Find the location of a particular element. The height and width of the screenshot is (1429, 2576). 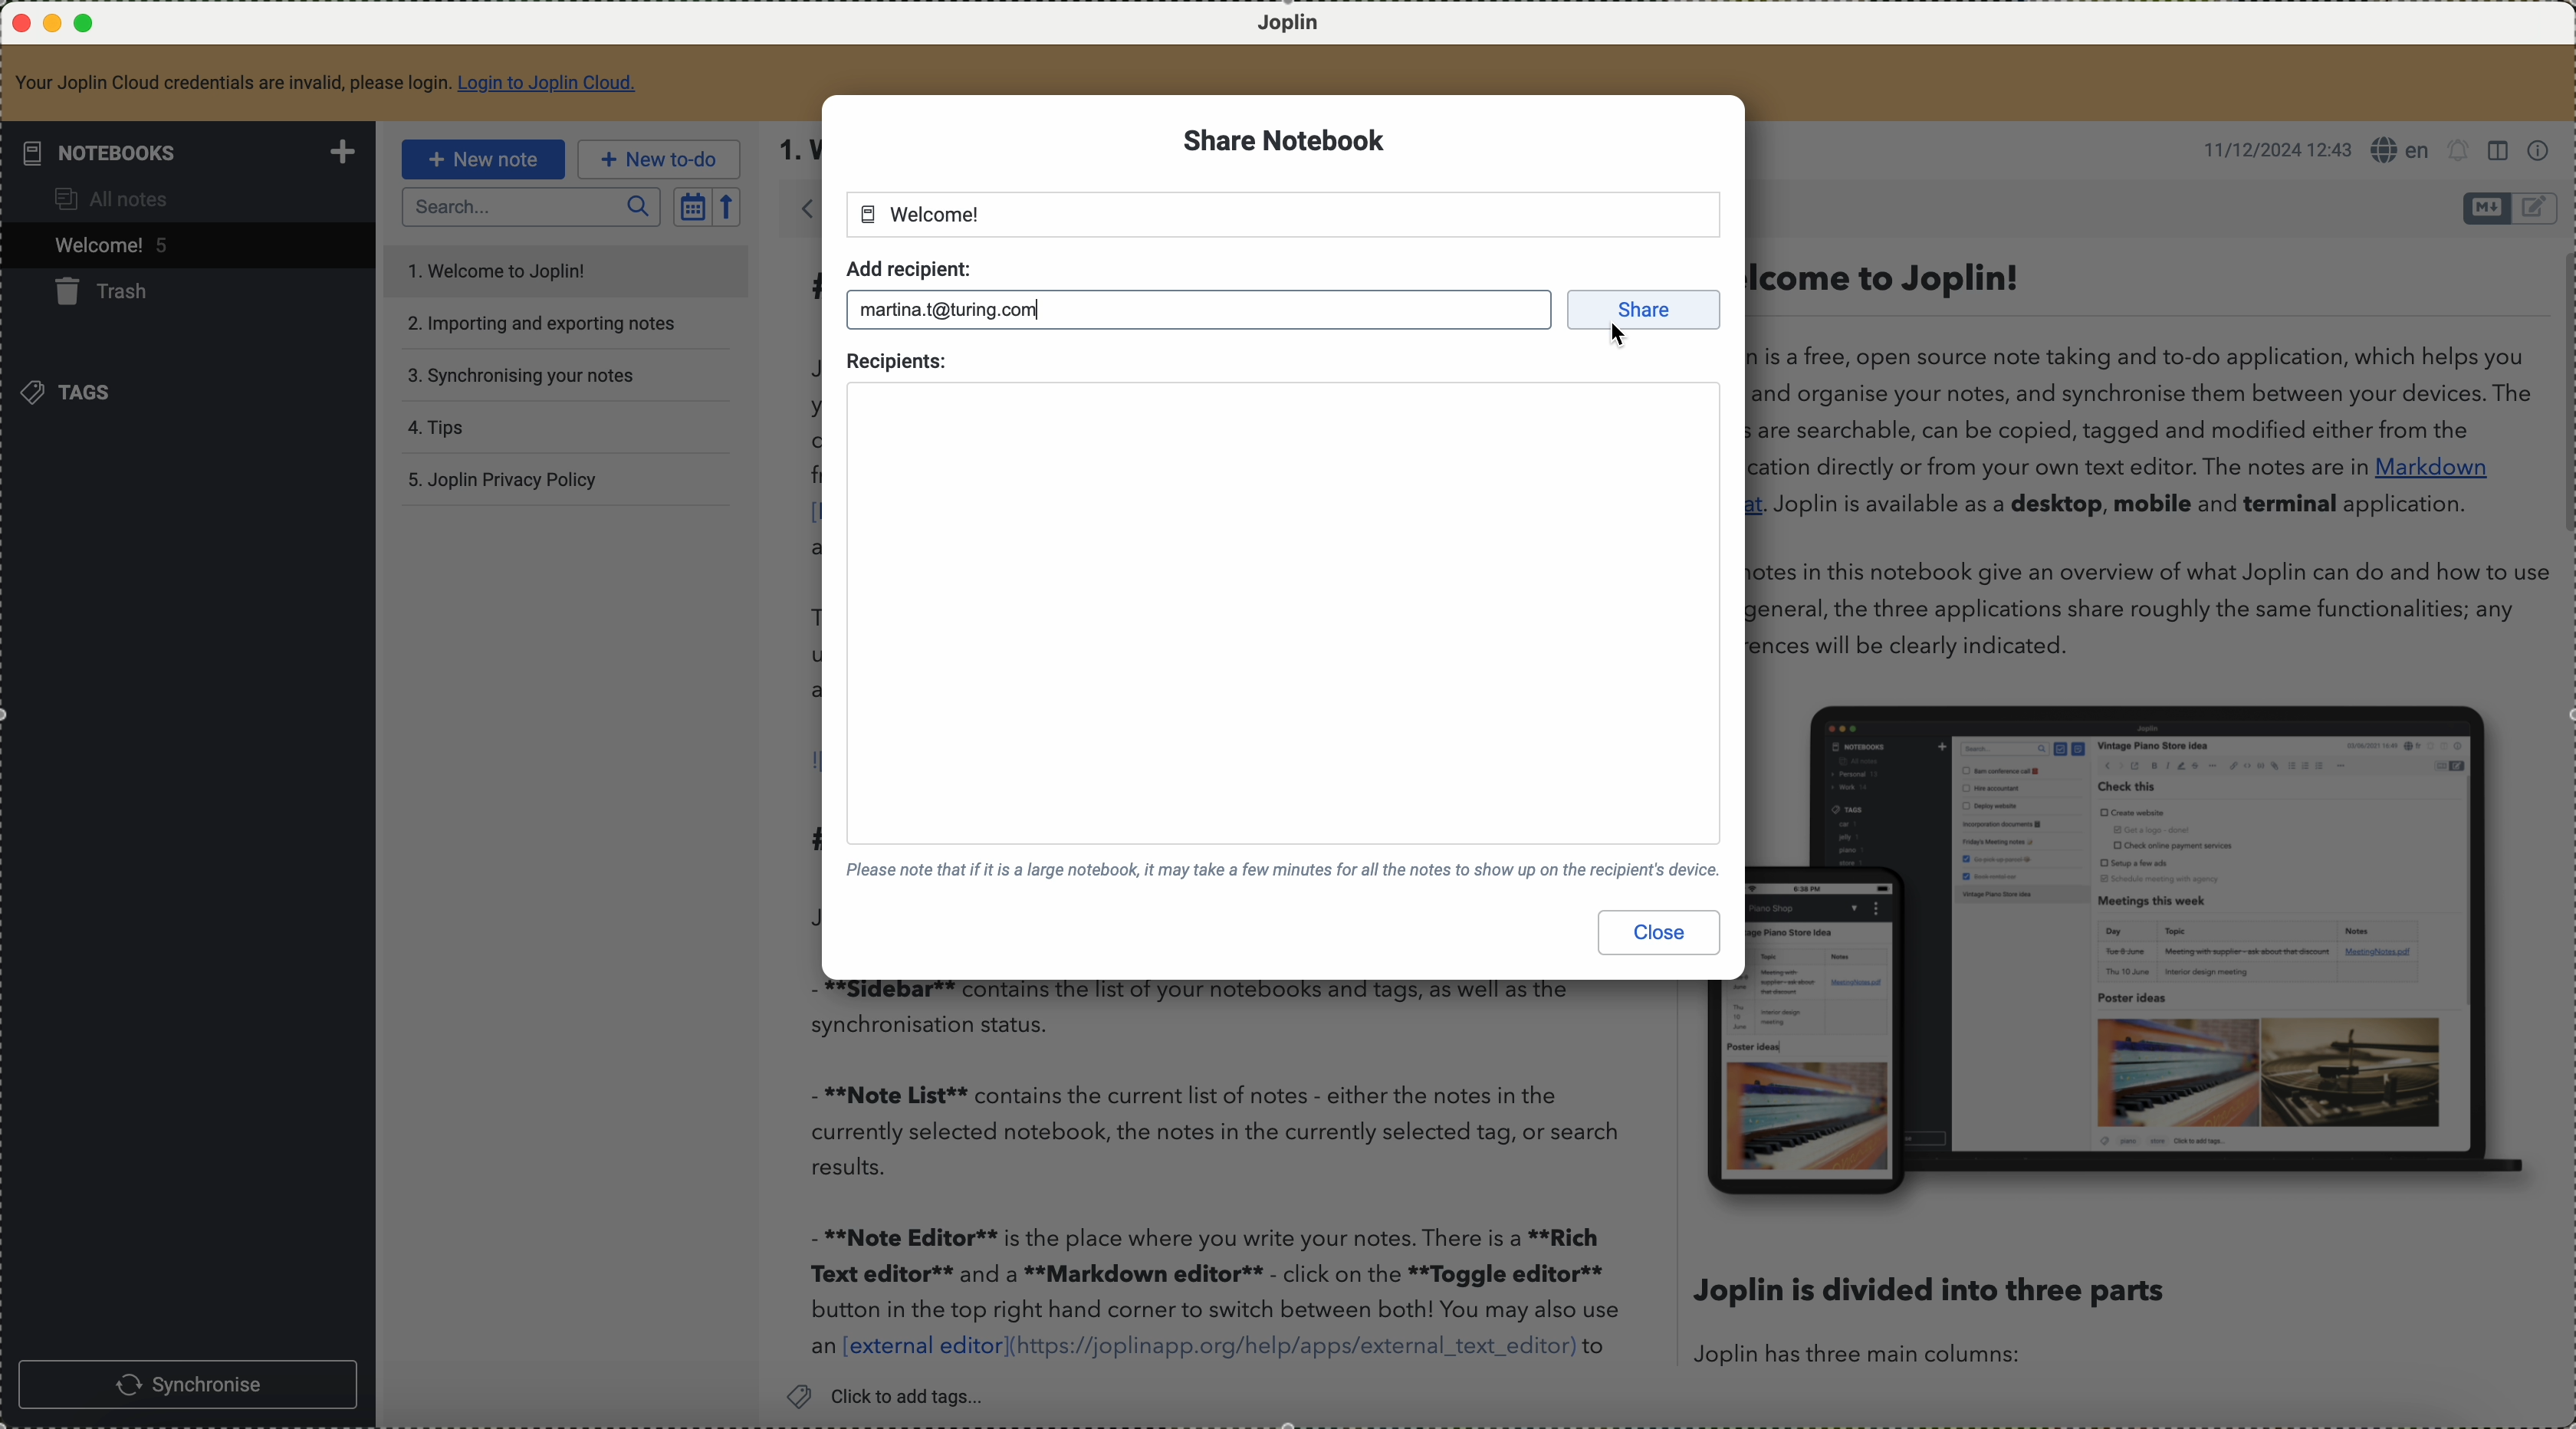

minimize Joplin is located at coordinates (53, 25).